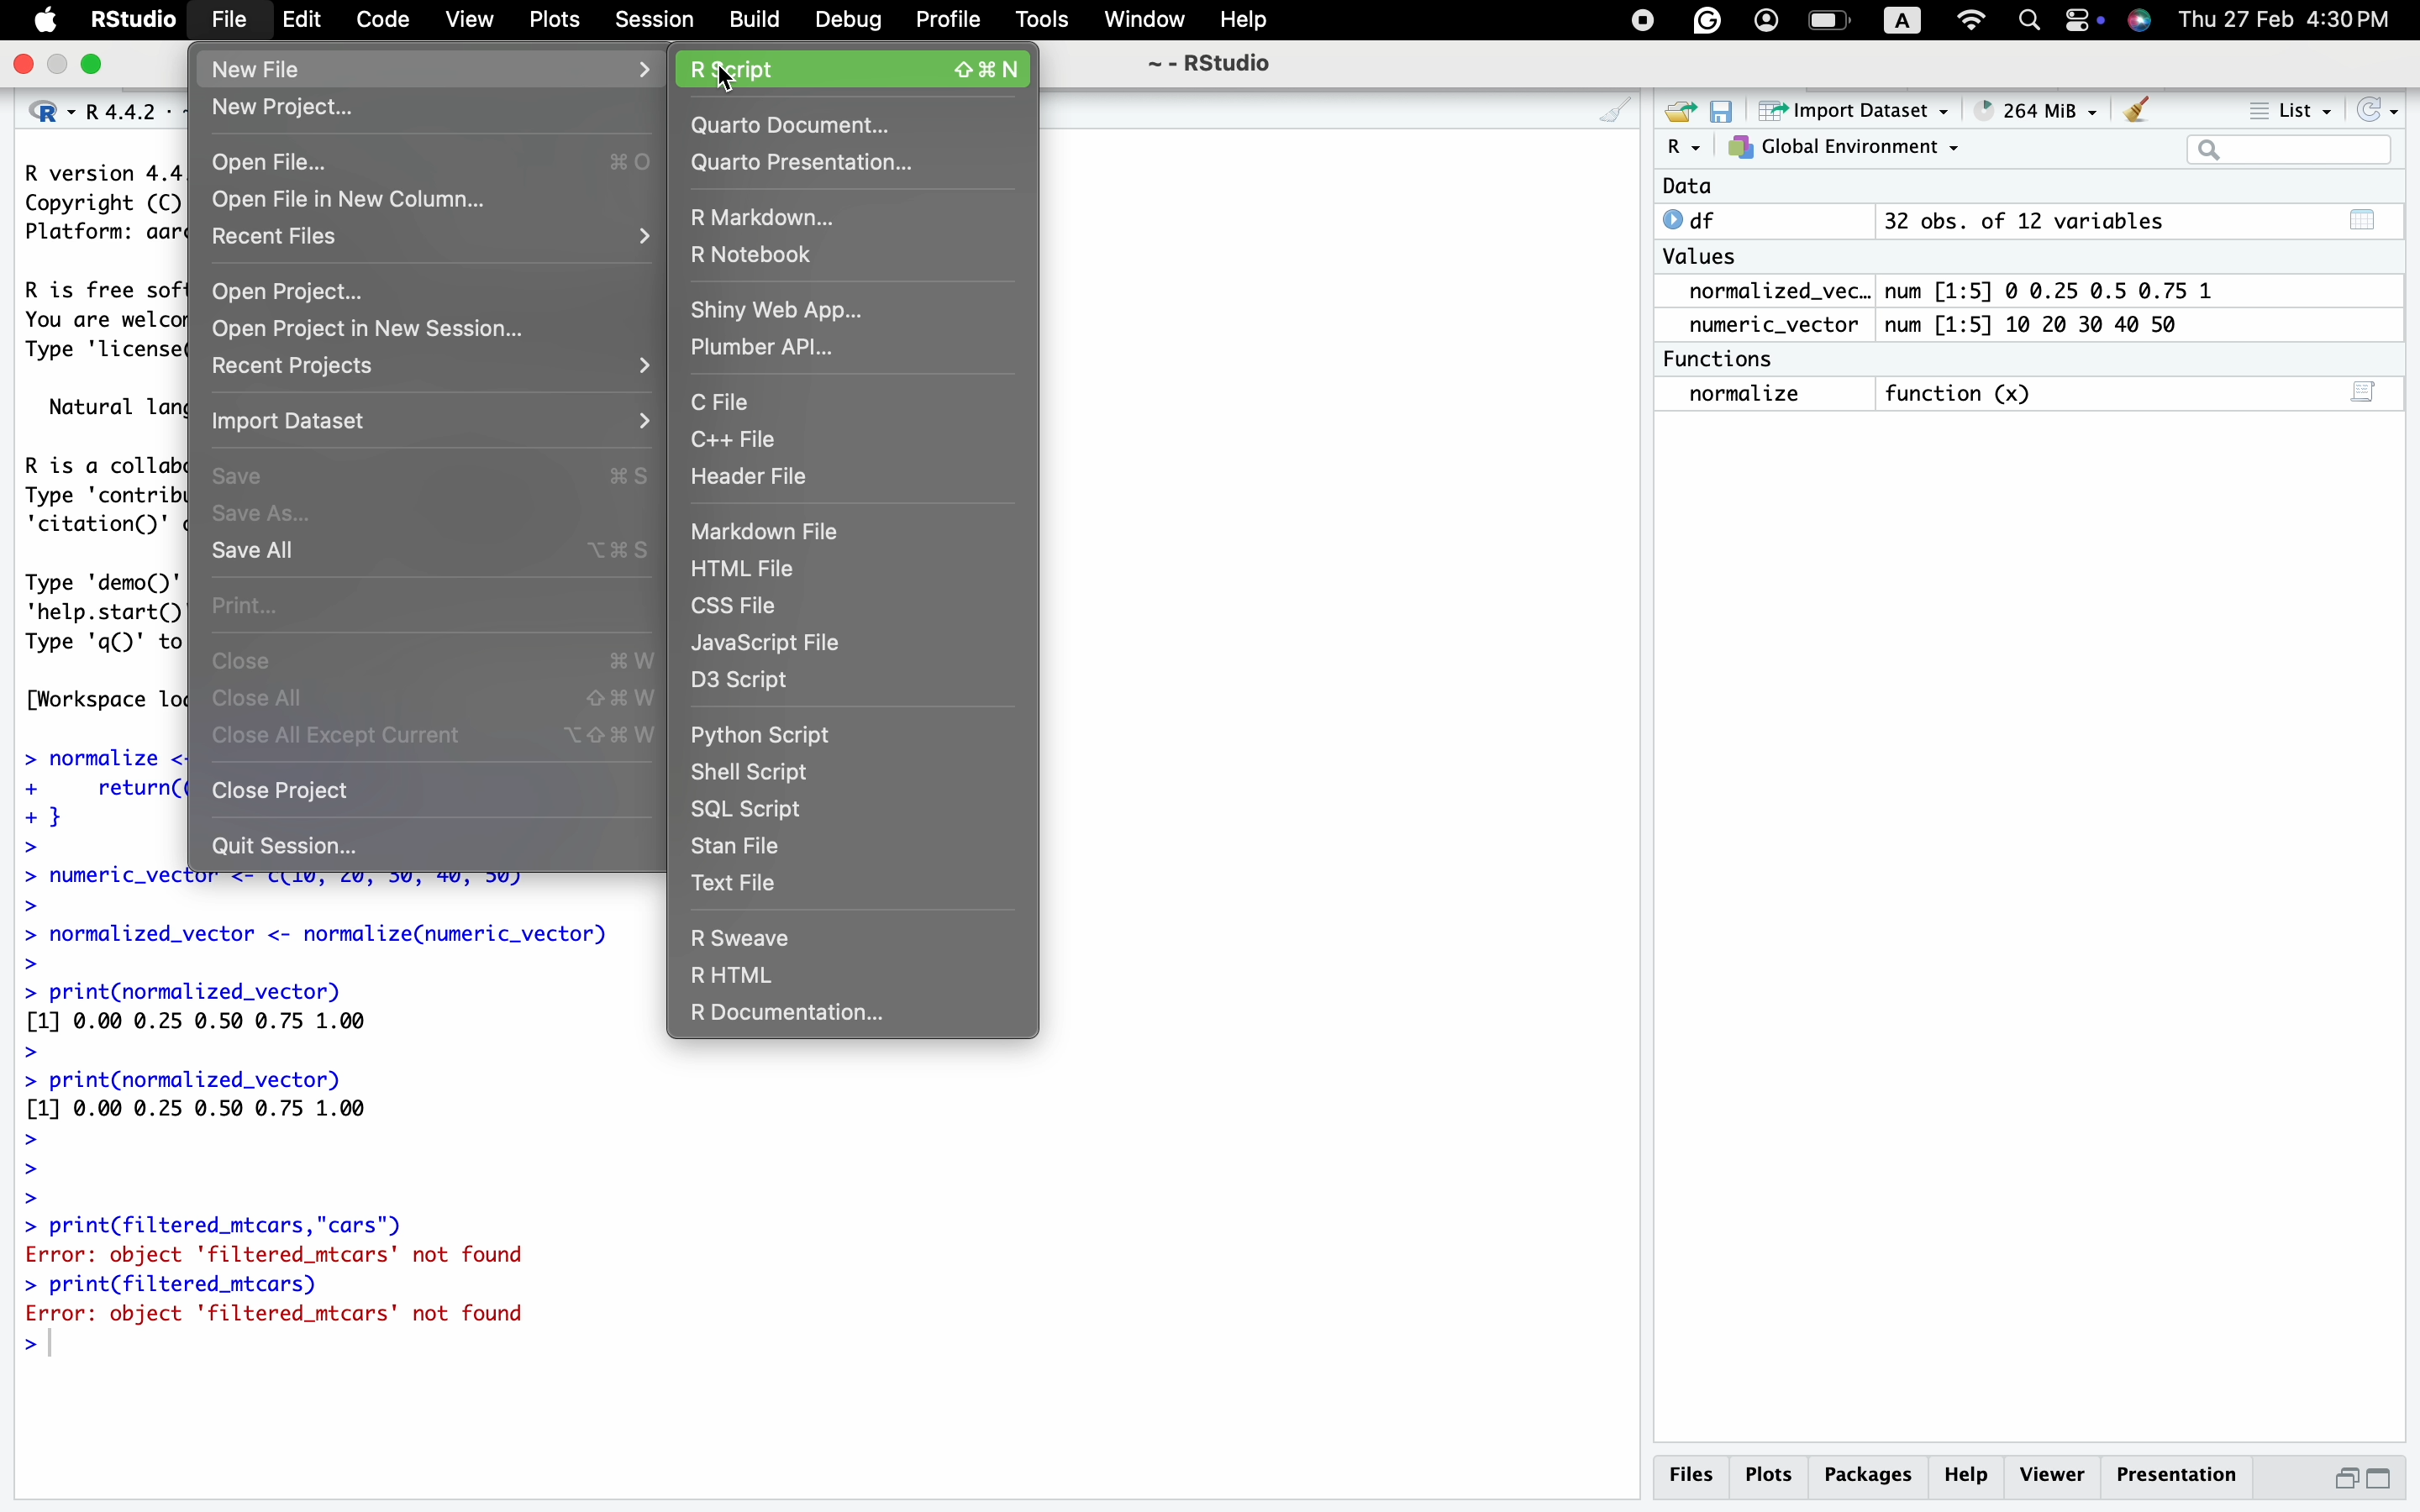 Image resolution: width=2420 pixels, height=1512 pixels. I want to click on help, so click(1969, 1477).